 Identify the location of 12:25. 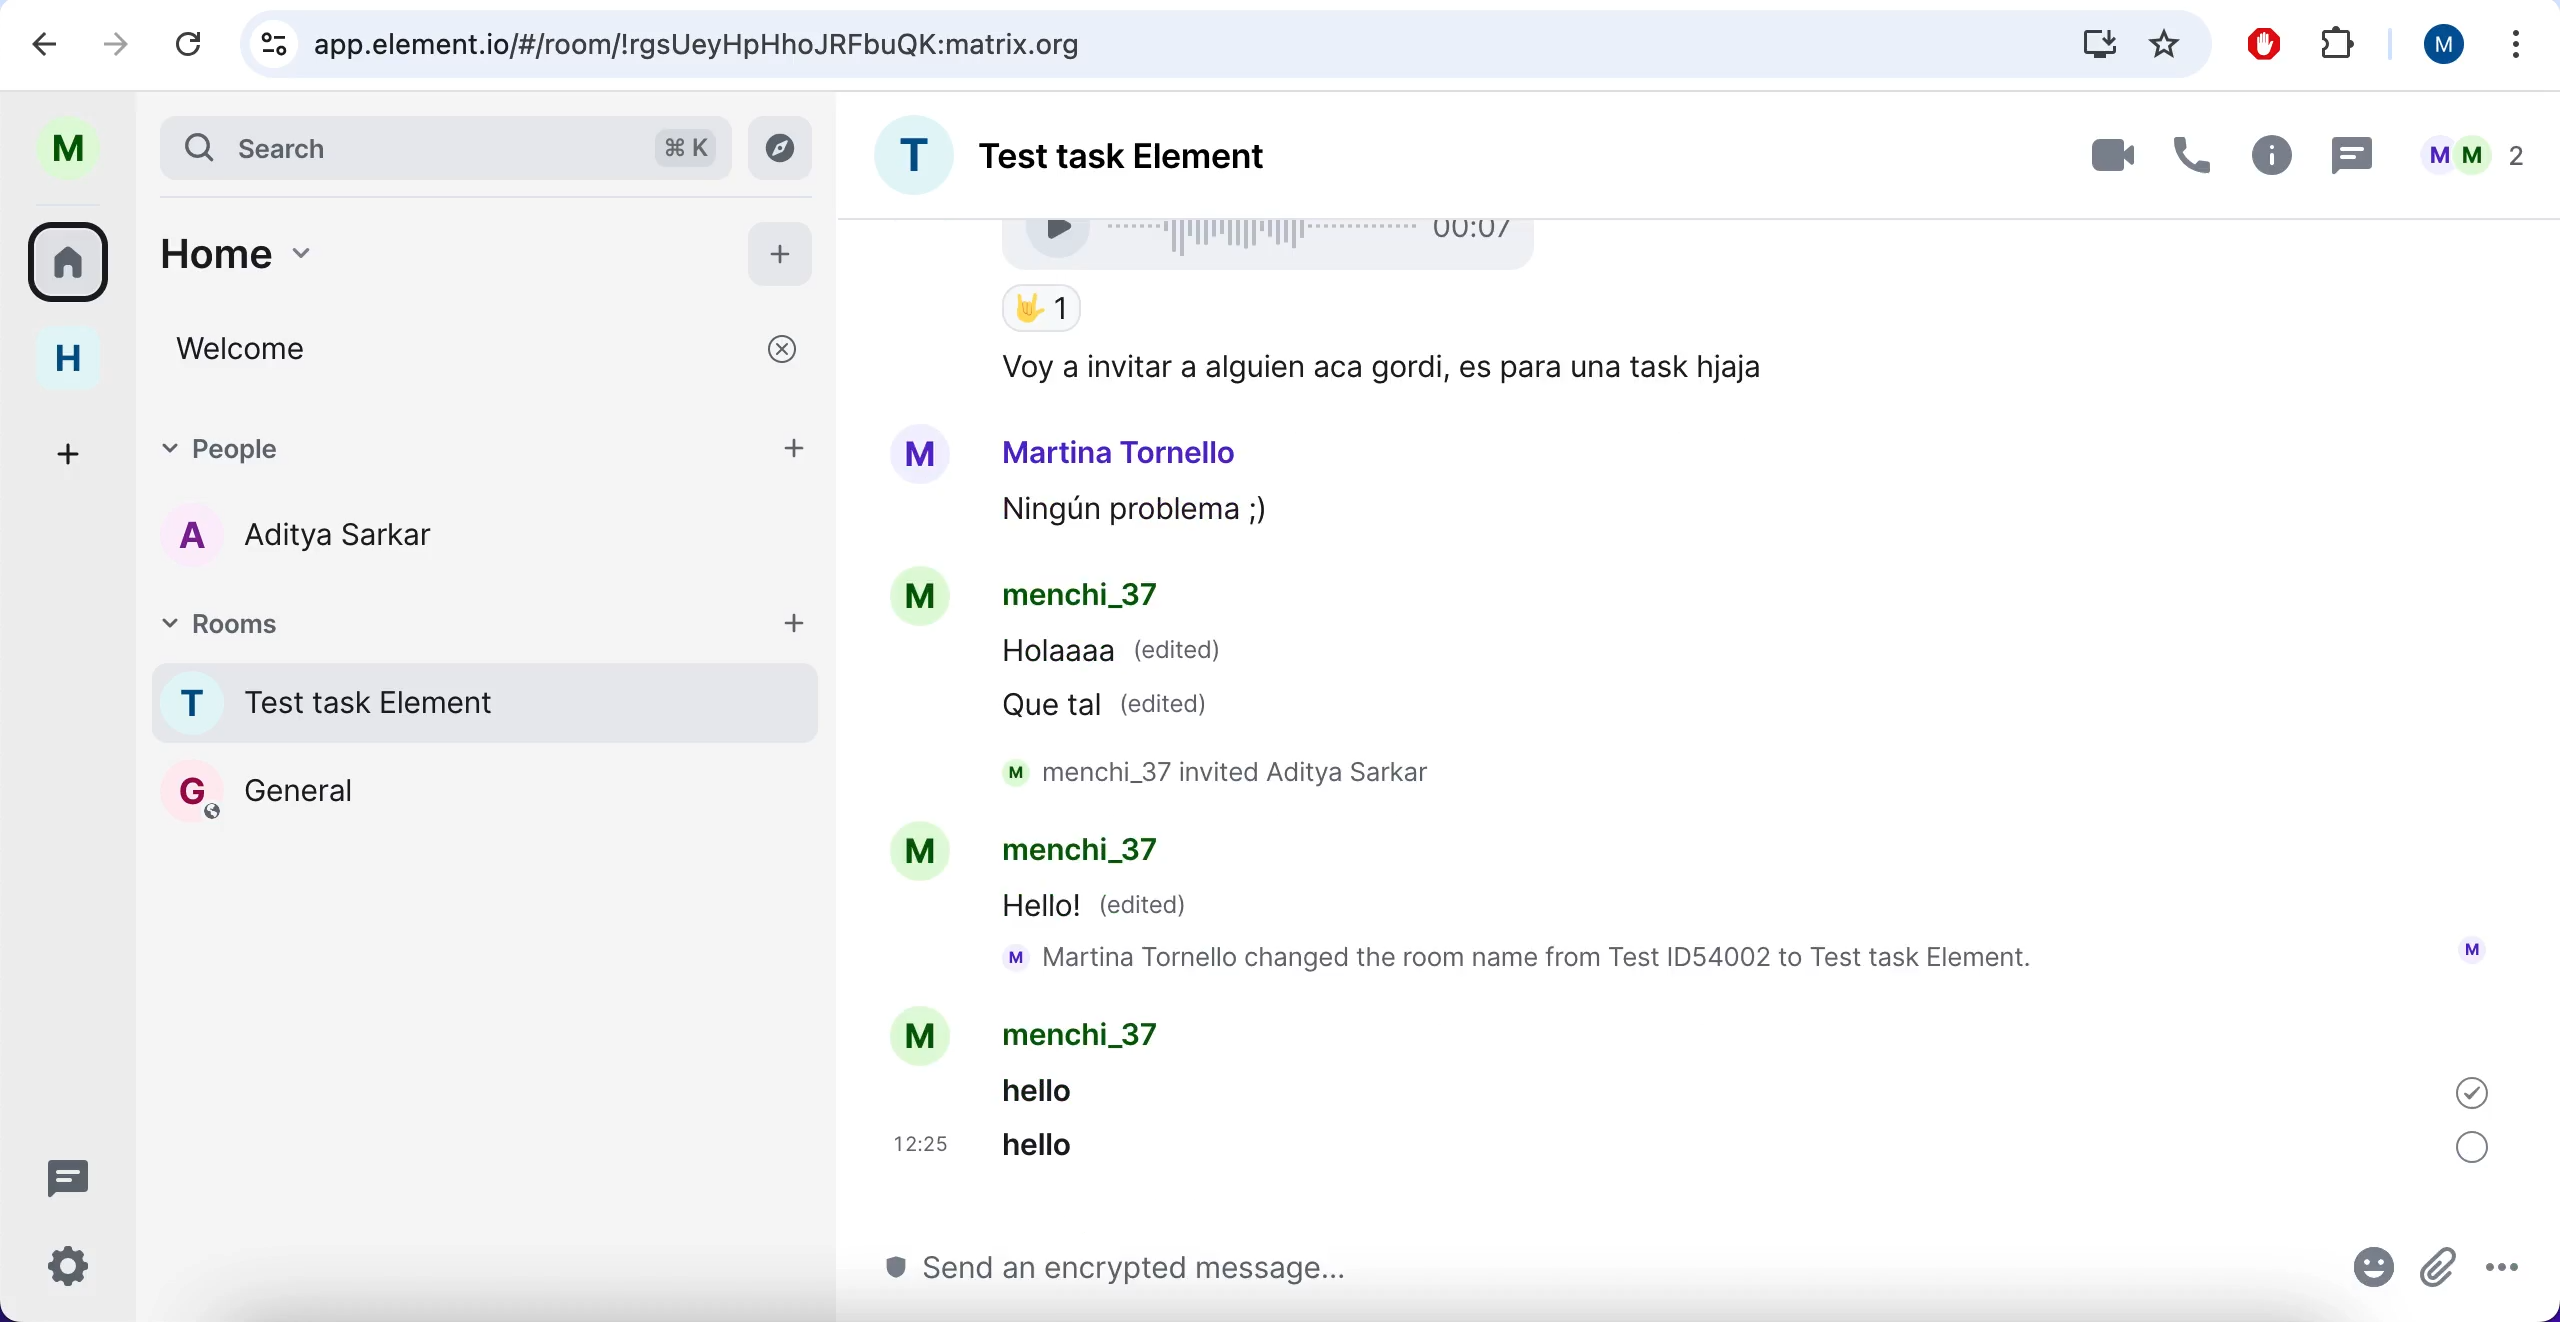
(926, 1144).